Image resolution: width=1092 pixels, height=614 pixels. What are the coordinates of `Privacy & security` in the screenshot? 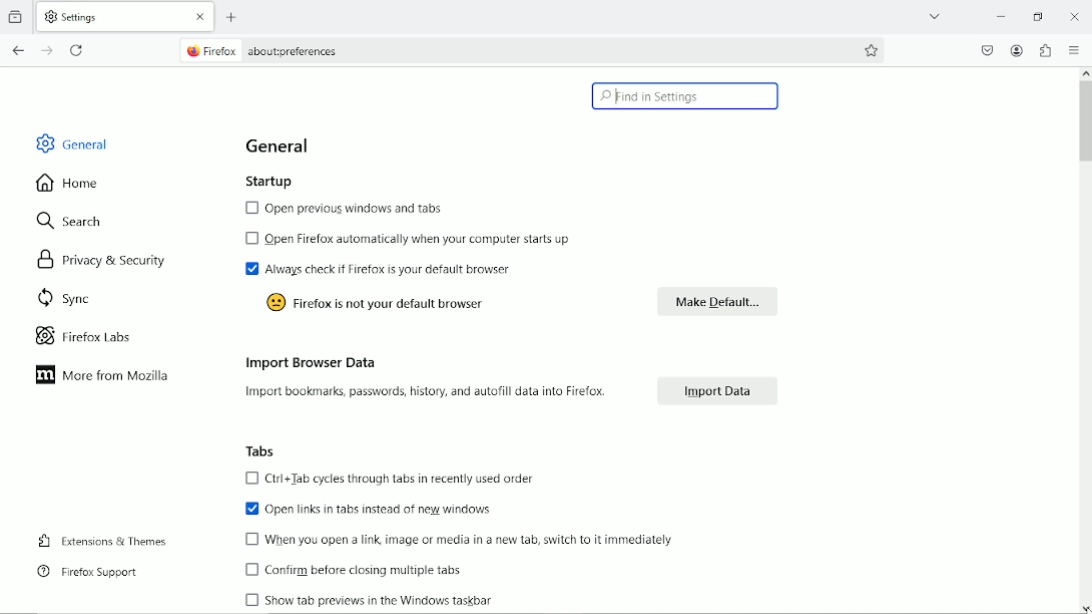 It's located at (105, 263).